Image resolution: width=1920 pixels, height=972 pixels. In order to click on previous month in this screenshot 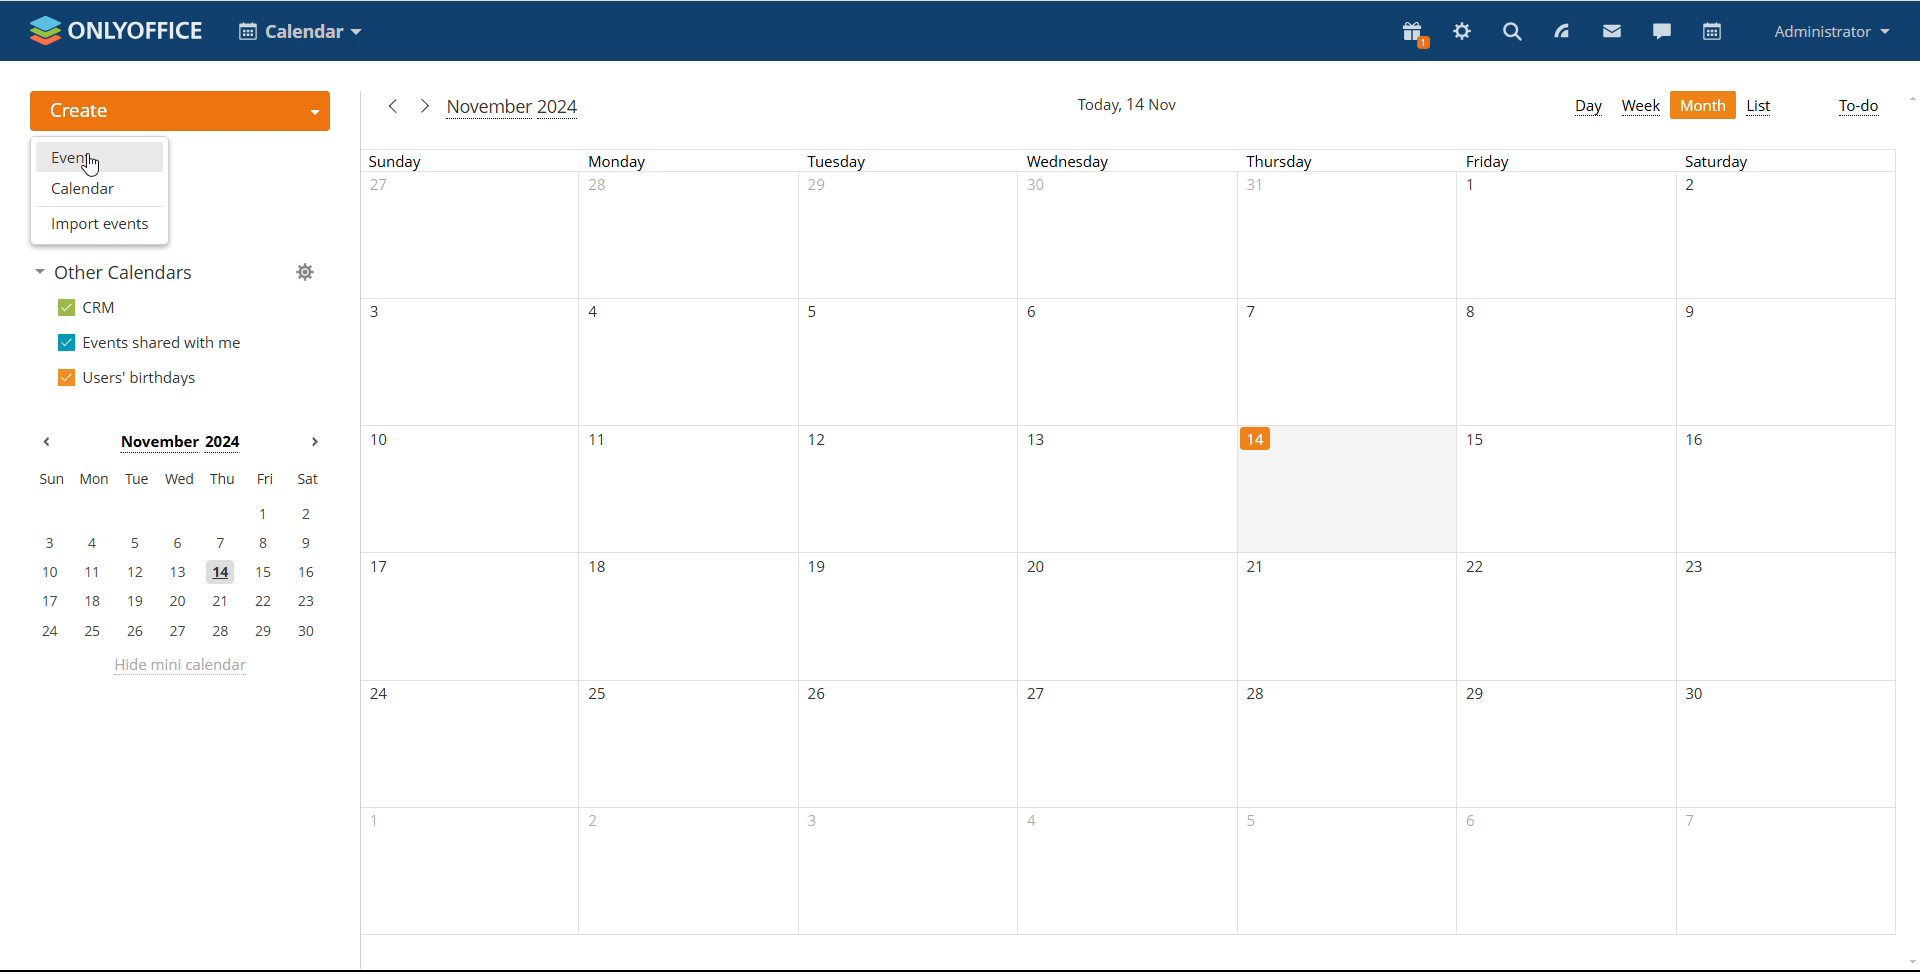, I will do `click(46, 440)`.